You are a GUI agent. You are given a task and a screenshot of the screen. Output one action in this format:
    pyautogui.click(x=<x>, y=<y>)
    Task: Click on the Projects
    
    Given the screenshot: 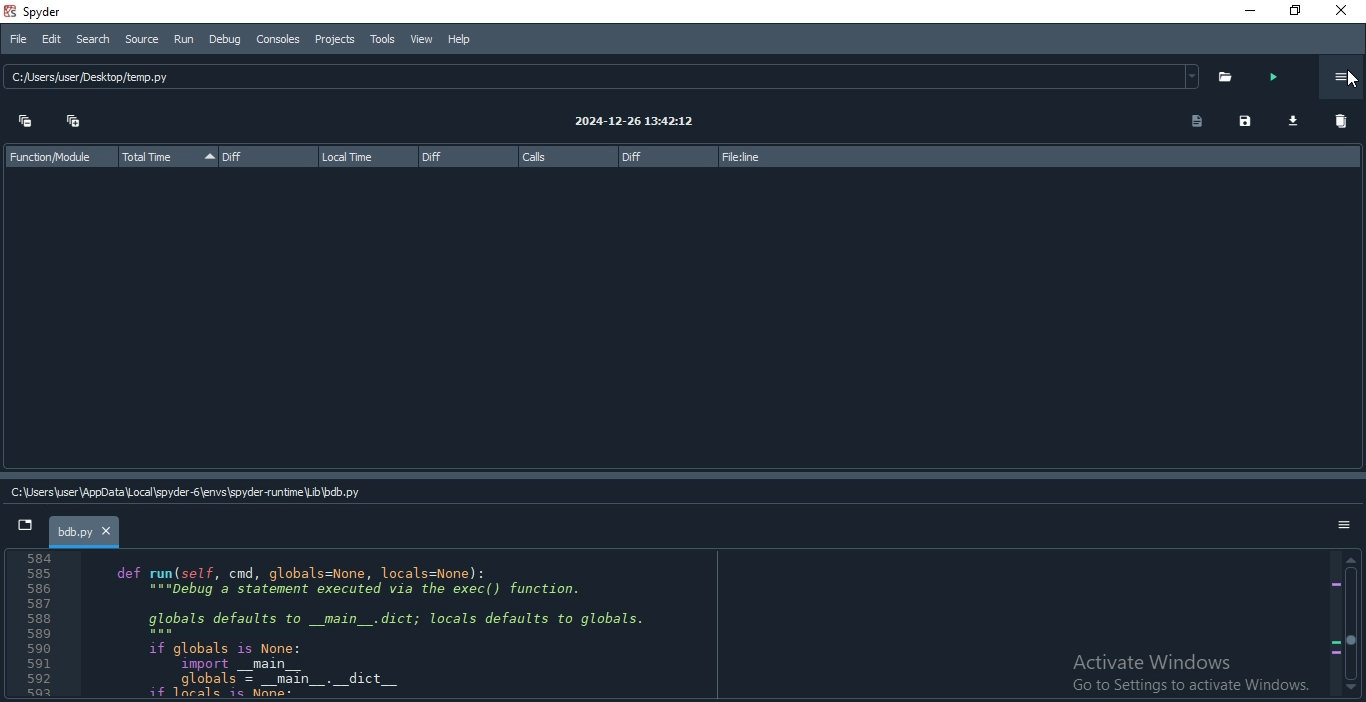 What is the action you would take?
    pyautogui.click(x=335, y=39)
    